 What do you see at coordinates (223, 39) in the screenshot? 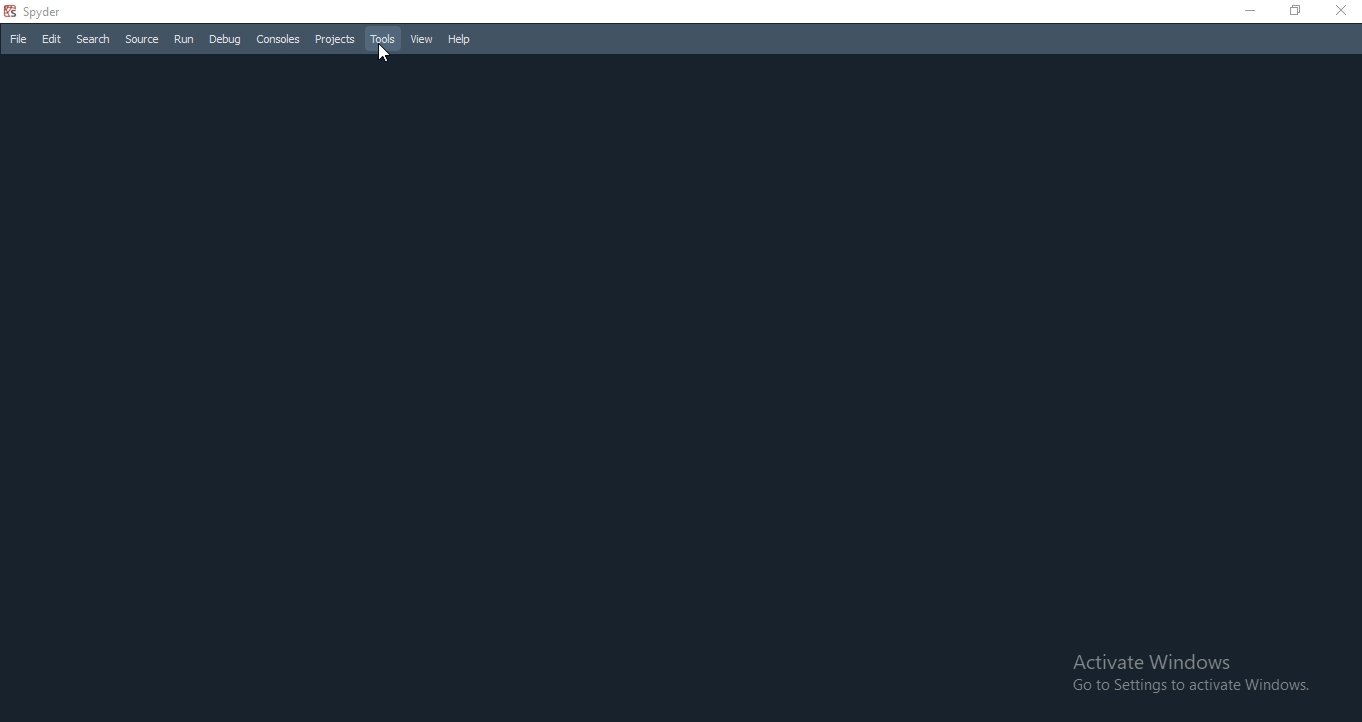
I see `Debug` at bounding box center [223, 39].